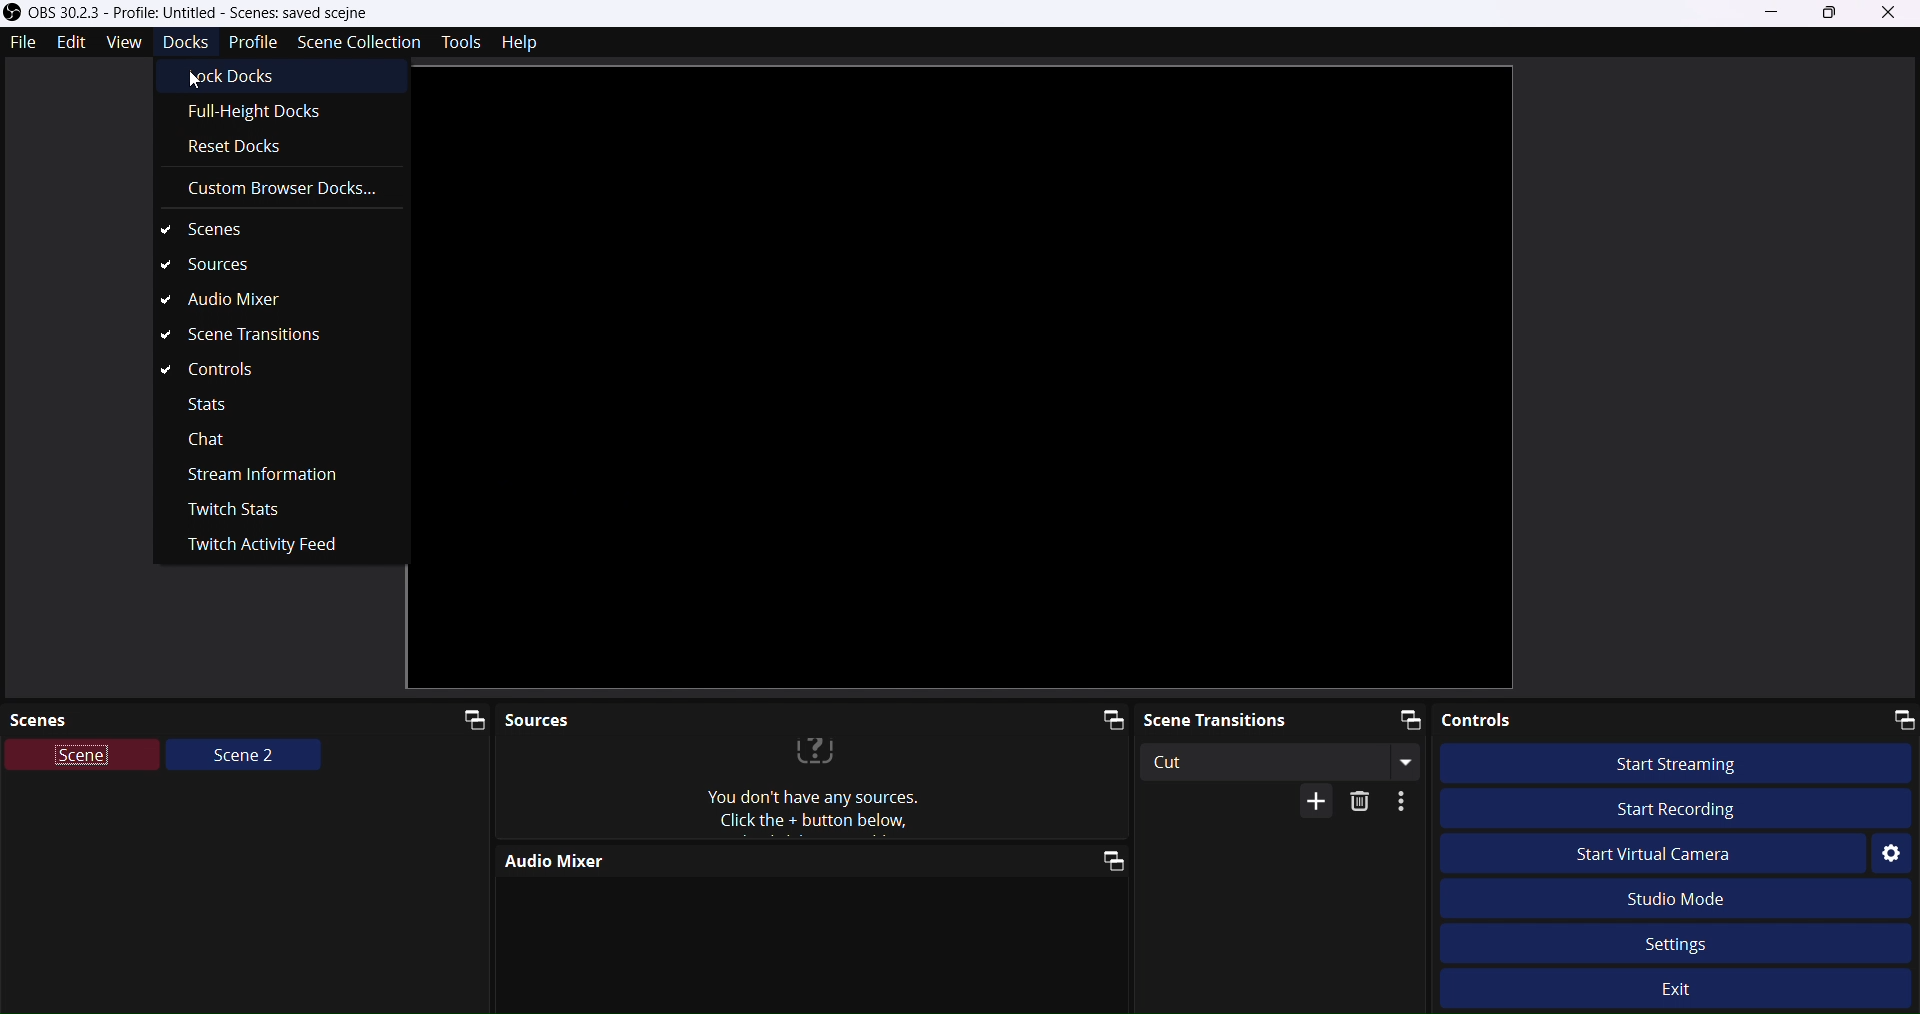 The image size is (1920, 1014). Describe the element at coordinates (357, 40) in the screenshot. I see `SceneSeclection` at that location.